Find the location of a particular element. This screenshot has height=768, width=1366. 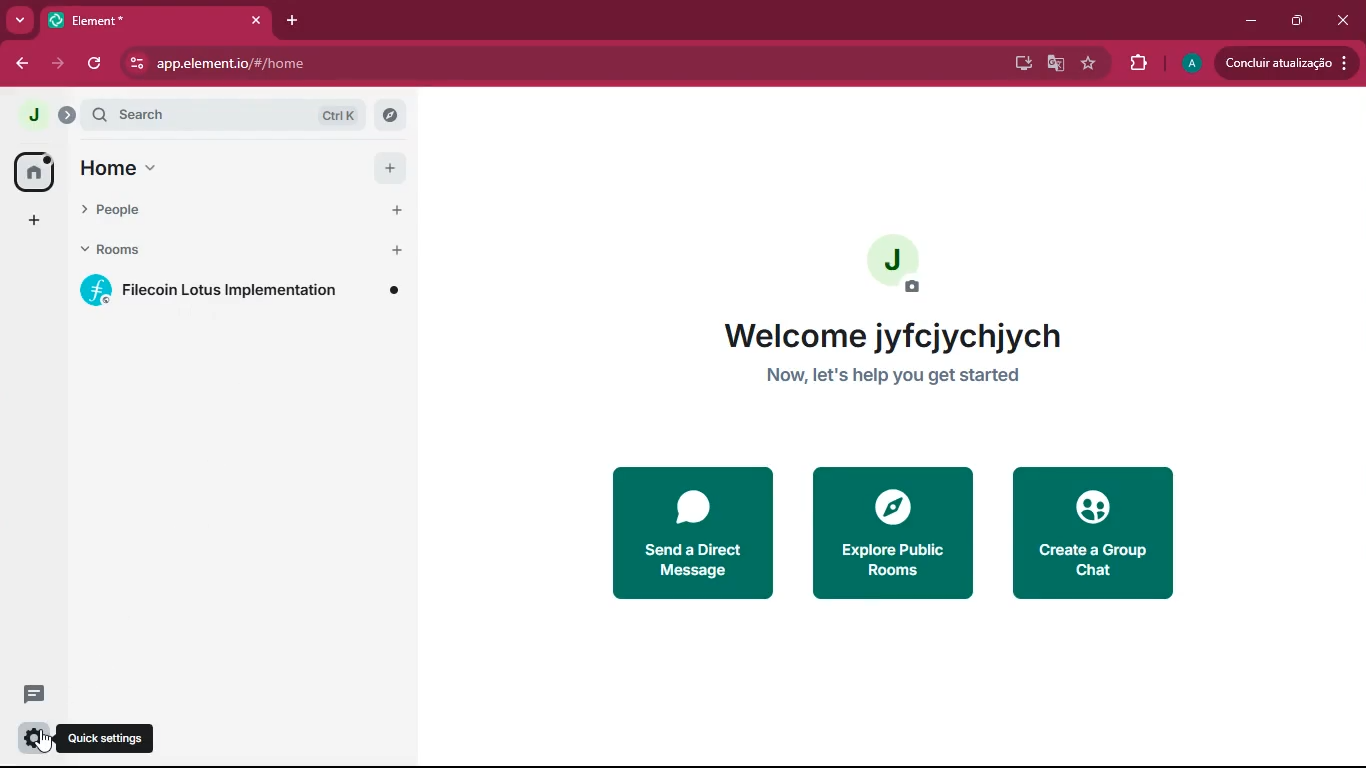

profile is located at coordinates (35, 115).